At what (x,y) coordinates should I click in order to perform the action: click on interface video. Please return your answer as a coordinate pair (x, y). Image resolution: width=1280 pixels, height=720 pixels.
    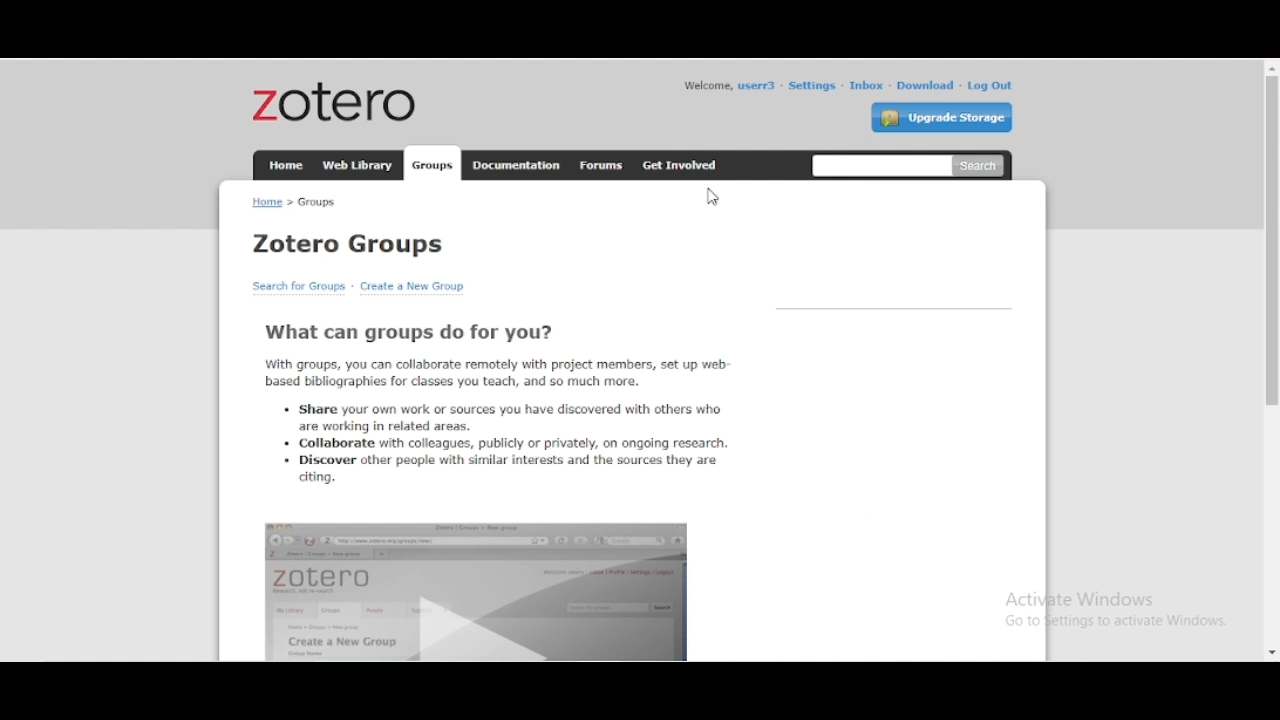
    Looking at the image, I should click on (476, 590).